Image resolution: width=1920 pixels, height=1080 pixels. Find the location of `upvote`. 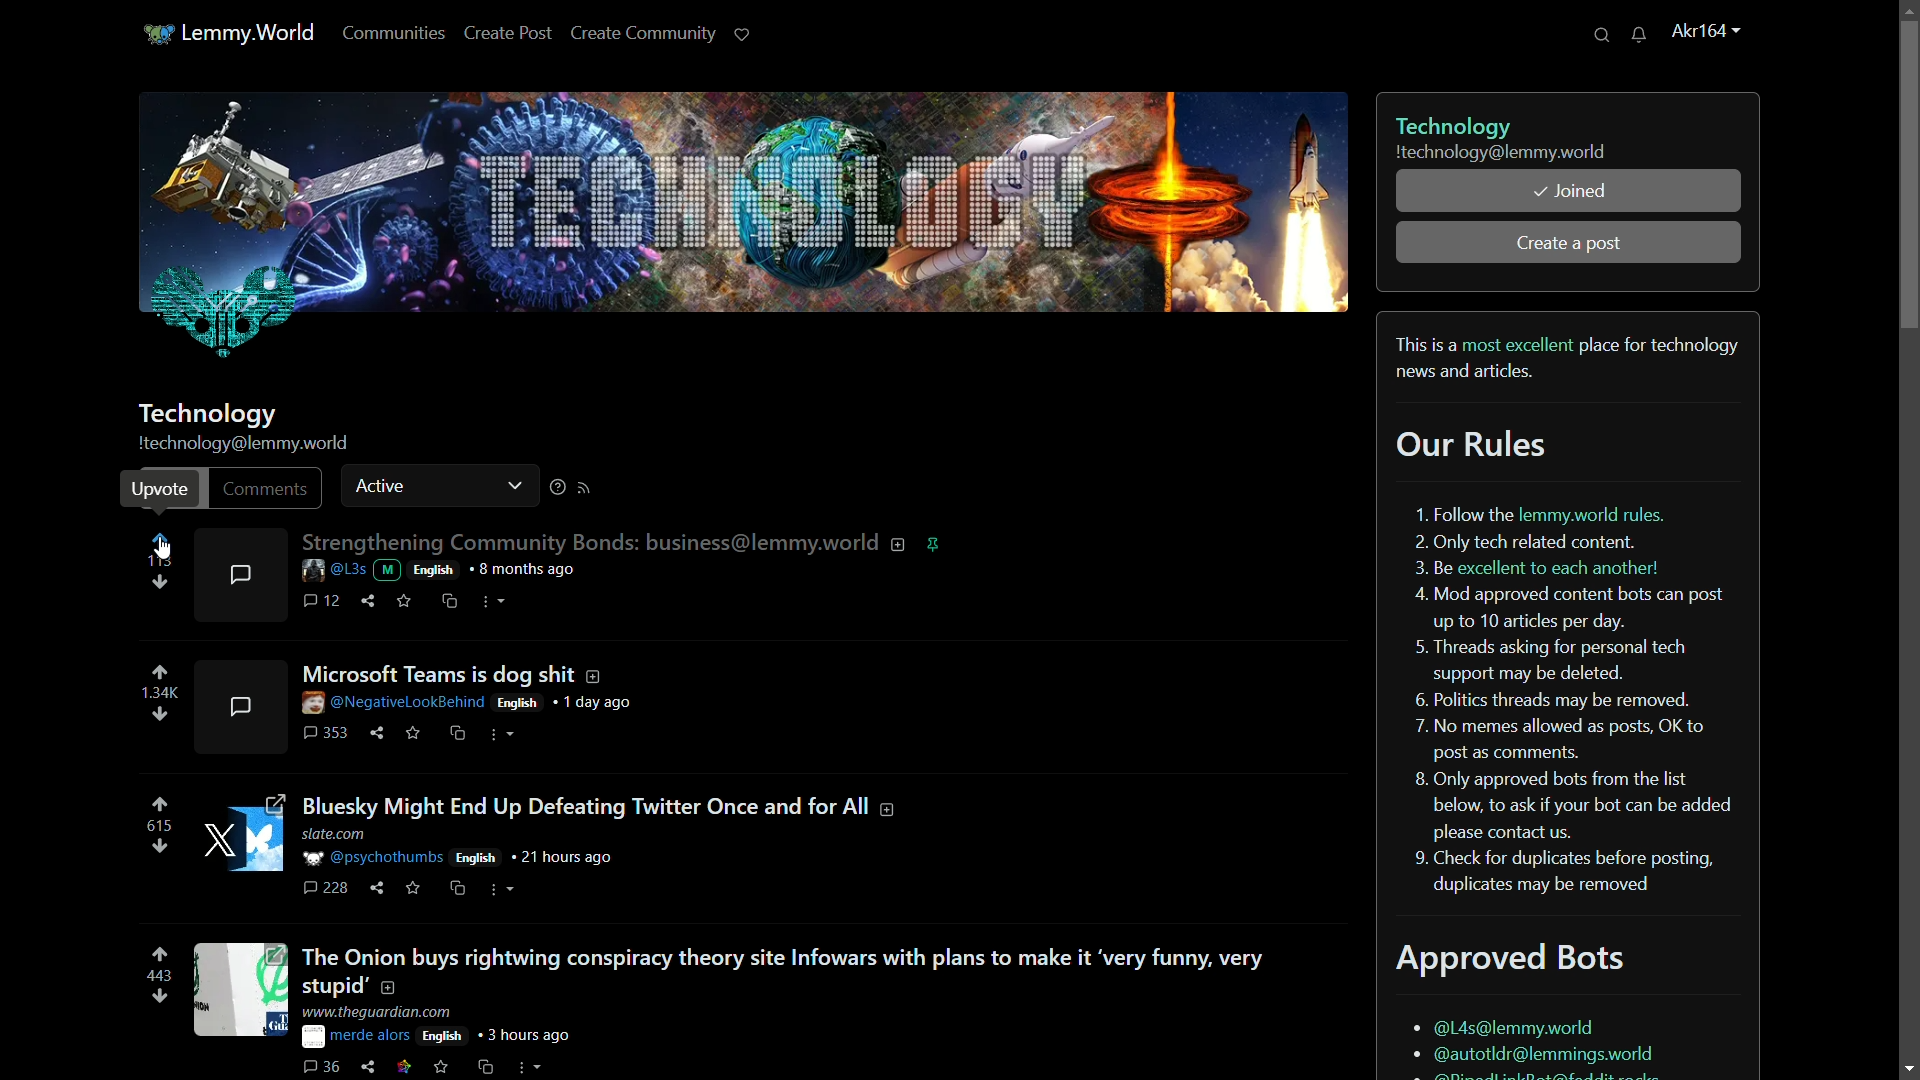

upvote is located at coordinates (164, 539).